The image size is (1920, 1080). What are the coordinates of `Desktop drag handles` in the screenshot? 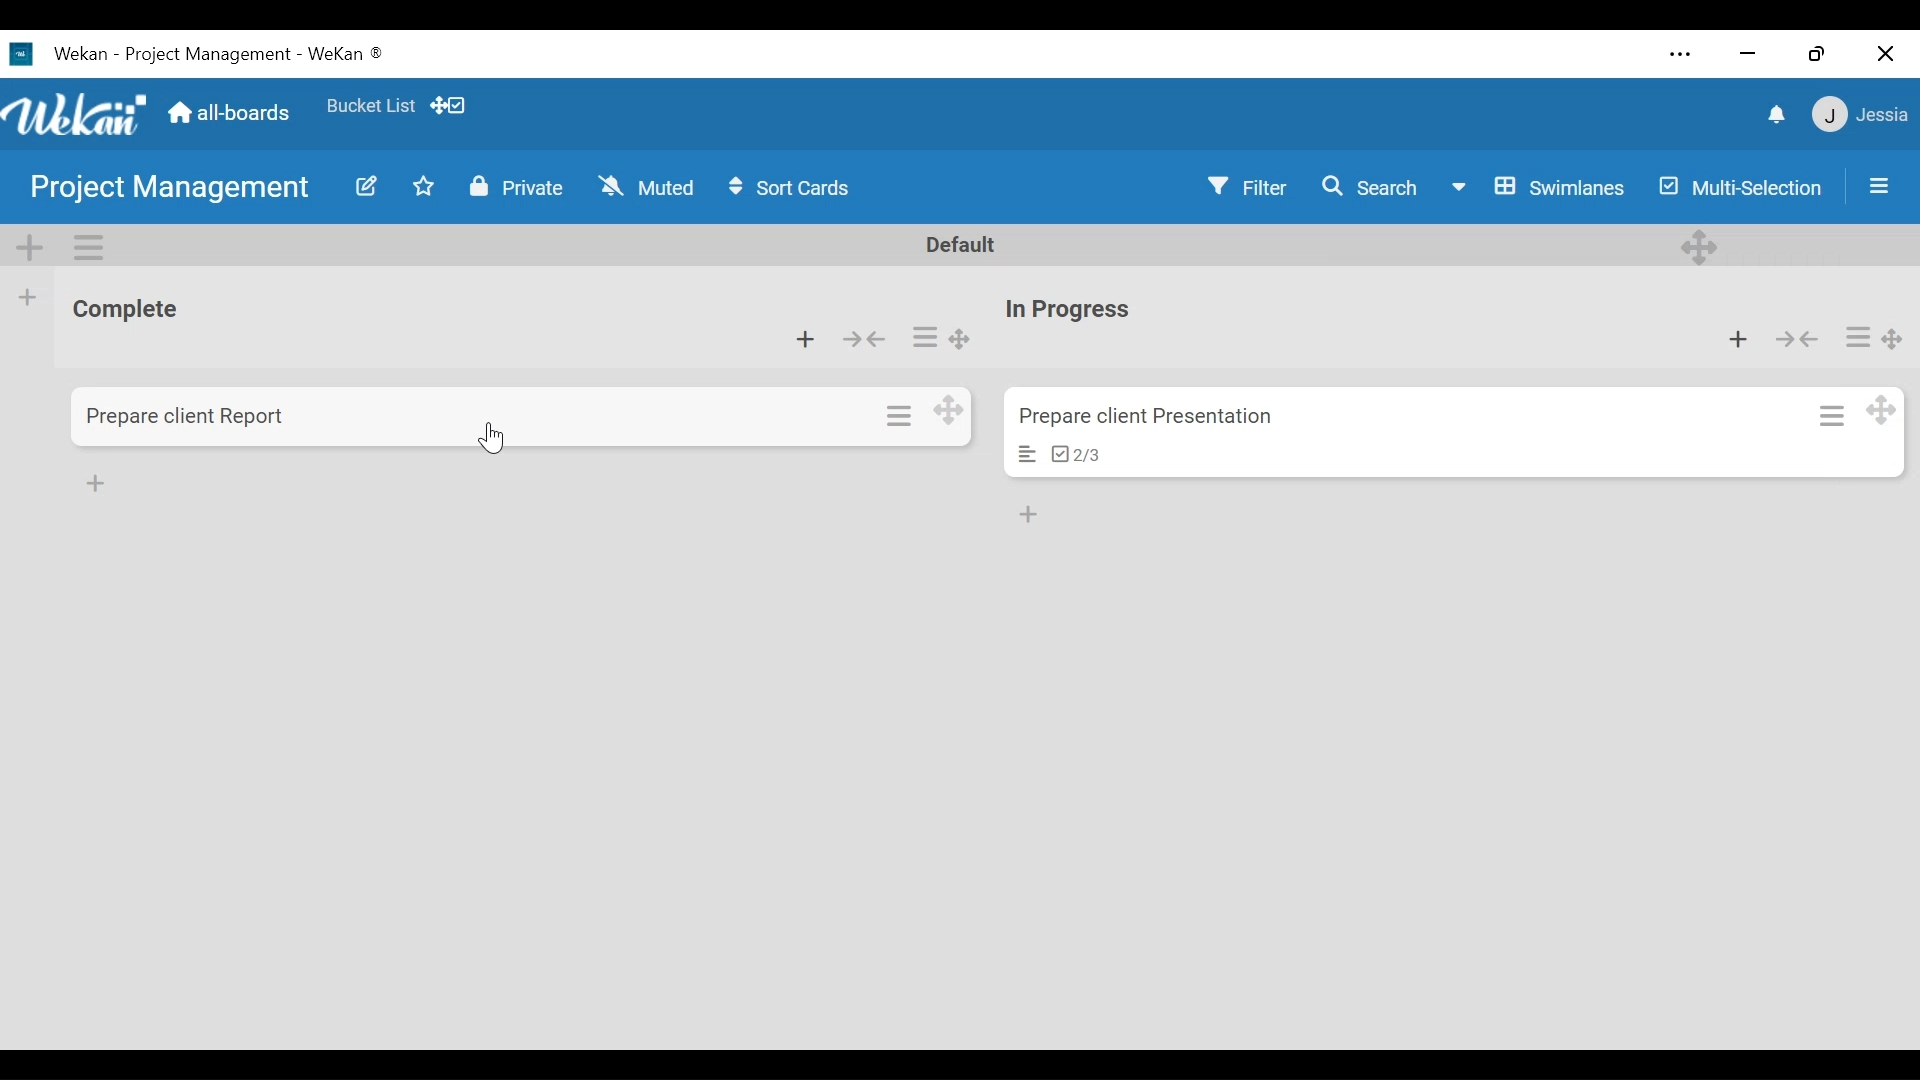 It's located at (947, 410).